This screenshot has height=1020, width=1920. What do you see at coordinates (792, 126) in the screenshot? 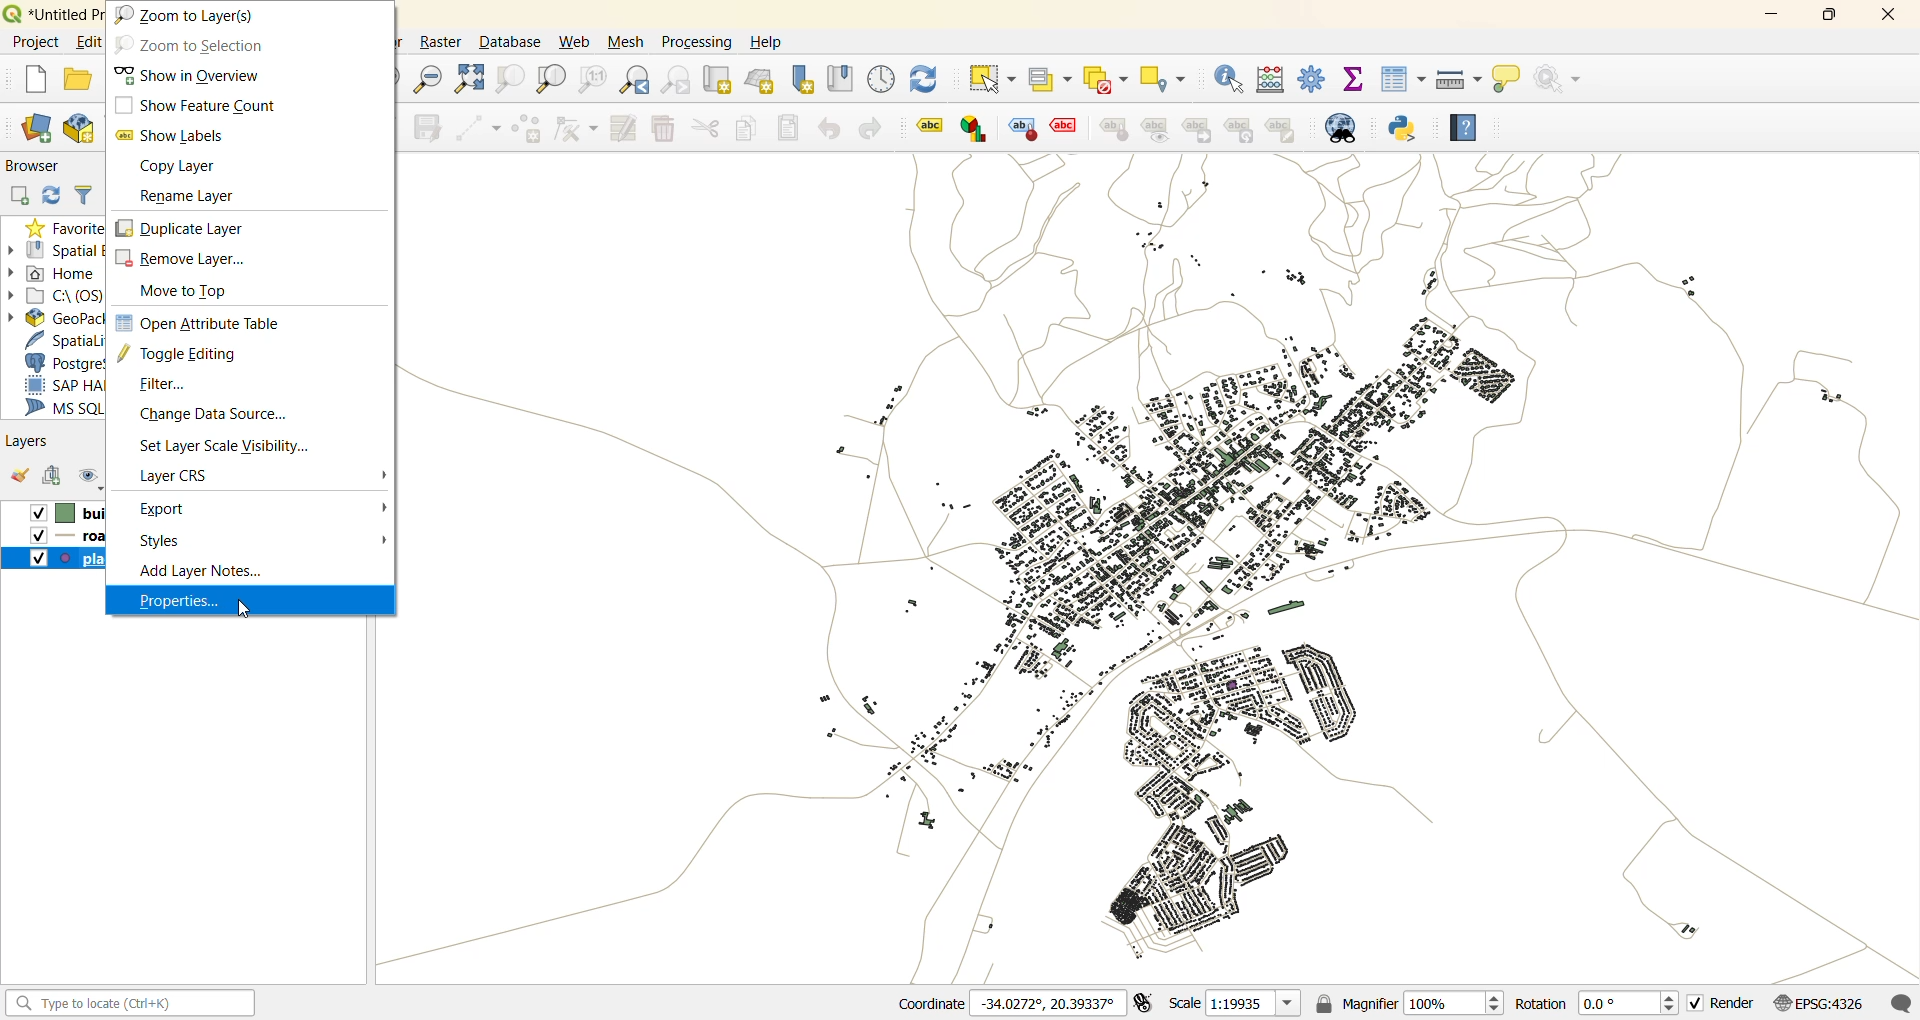
I see `paste` at bounding box center [792, 126].